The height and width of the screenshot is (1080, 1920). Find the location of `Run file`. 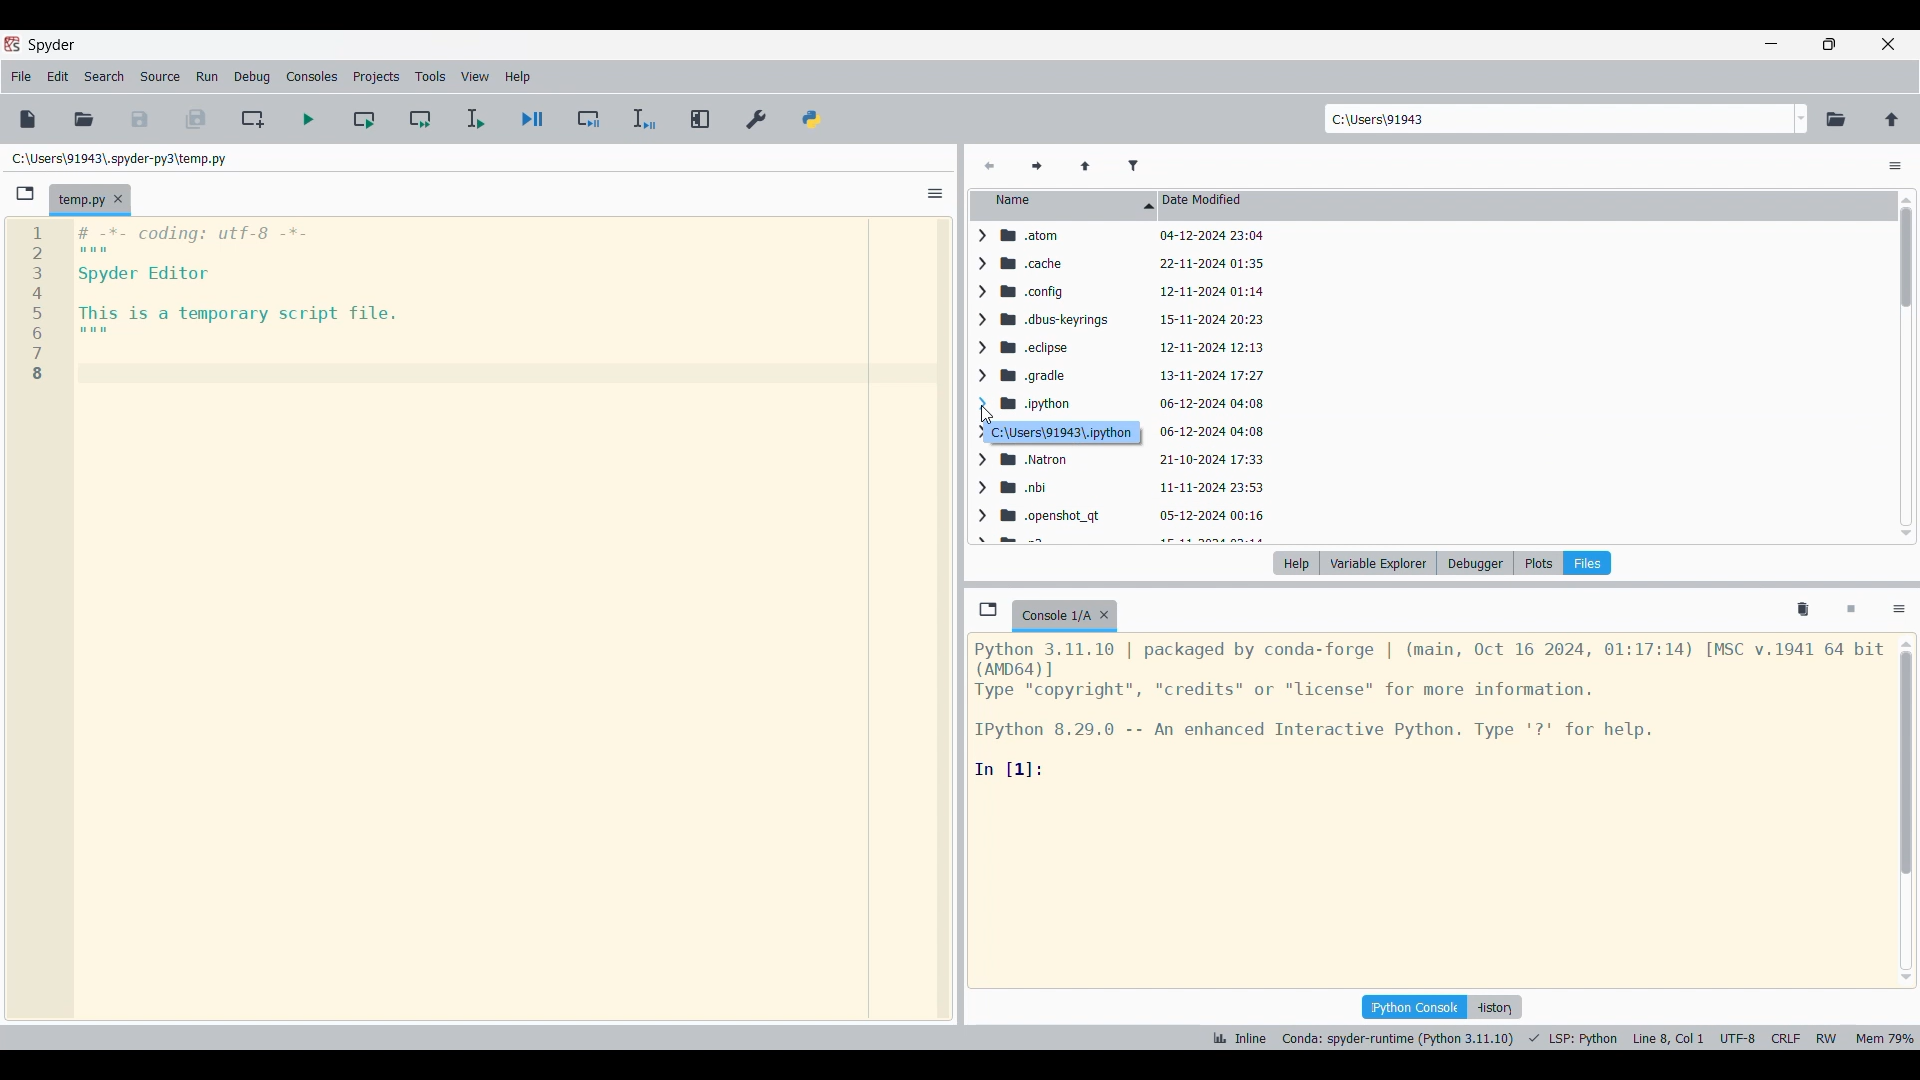

Run file is located at coordinates (308, 119).